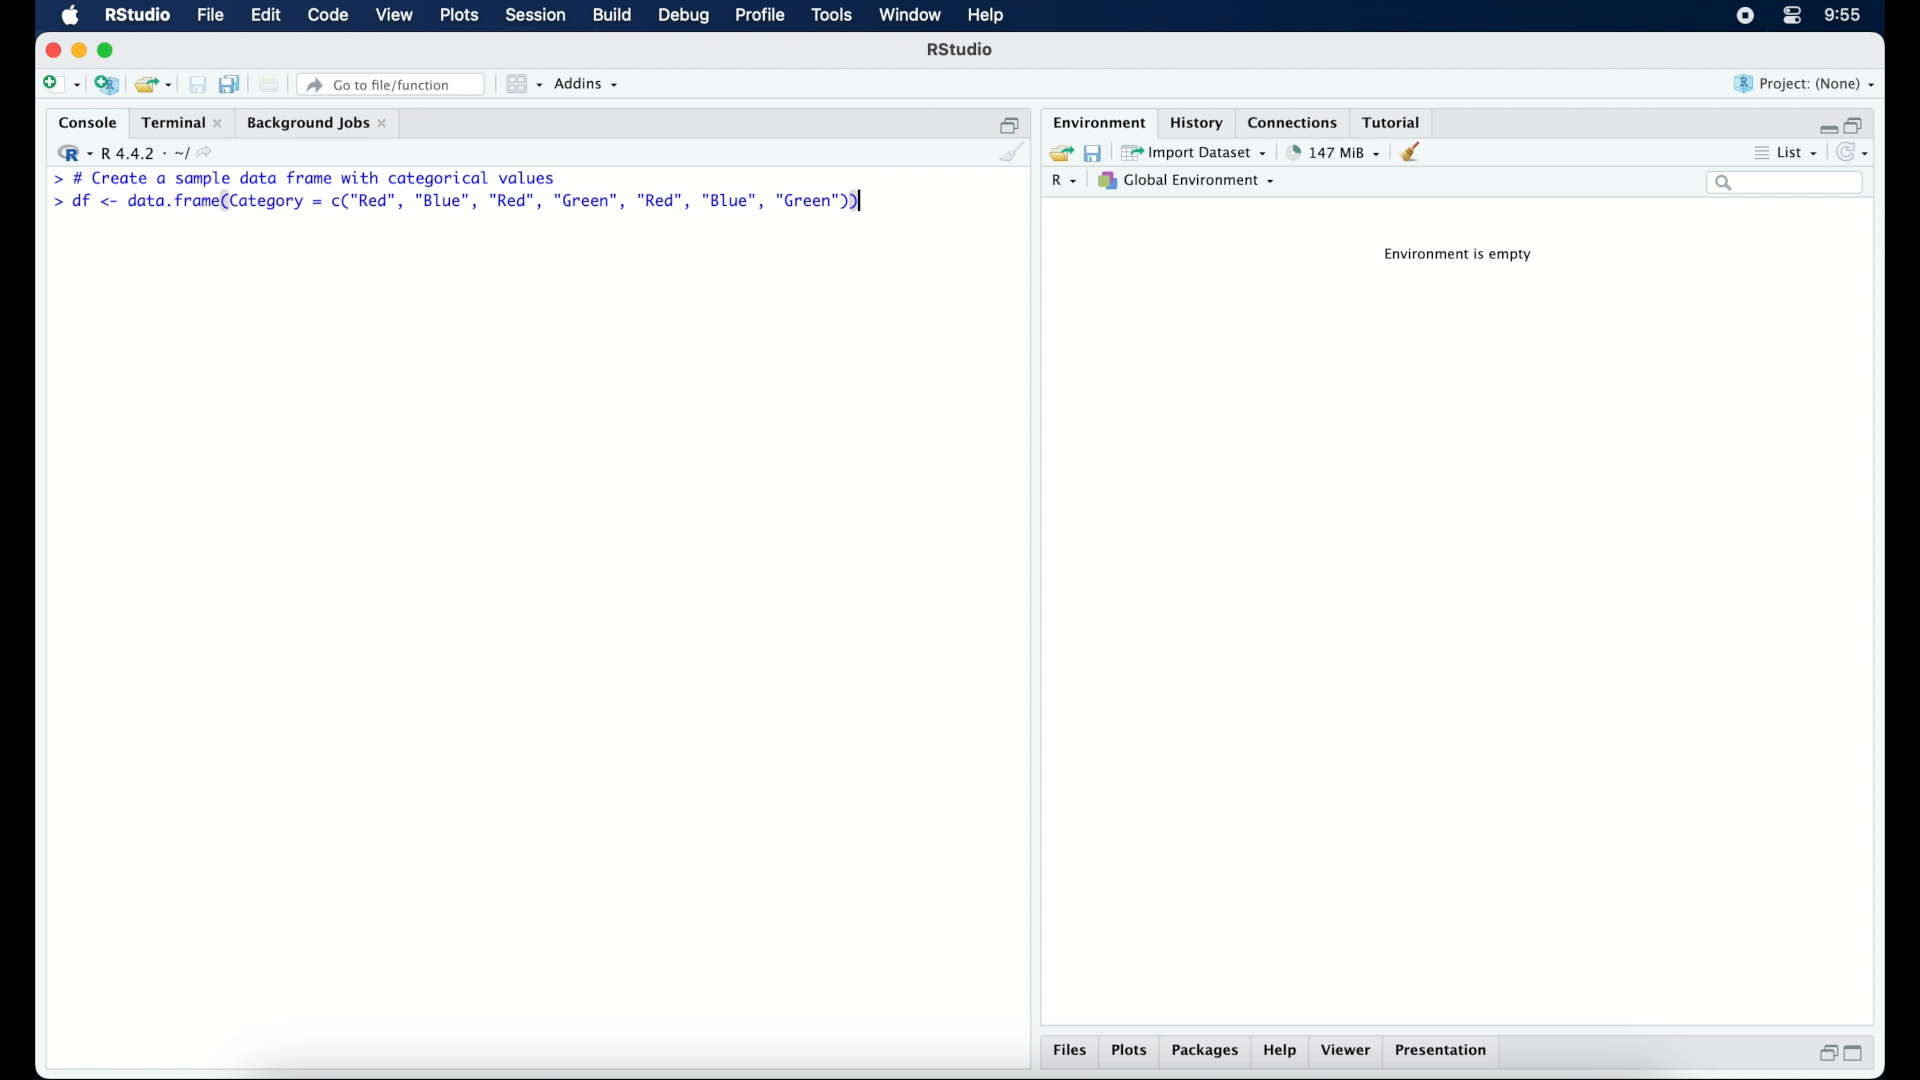  What do you see at coordinates (1193, 181) in the screenshot?
I see `global environment` at bounding box center [1193, 181].